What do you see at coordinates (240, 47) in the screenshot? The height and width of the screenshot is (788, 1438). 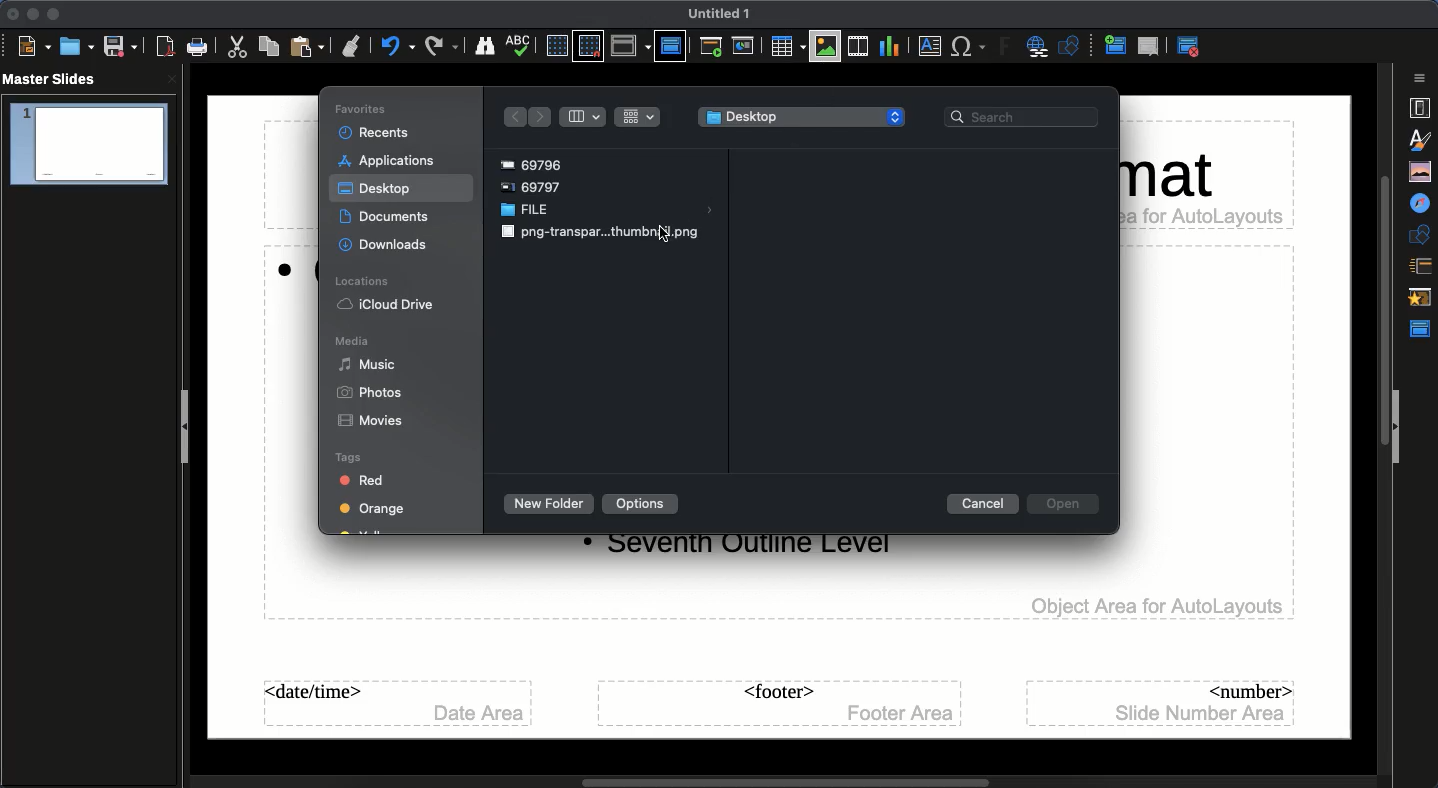 I see `Cut` at bounding box center [240, 47].